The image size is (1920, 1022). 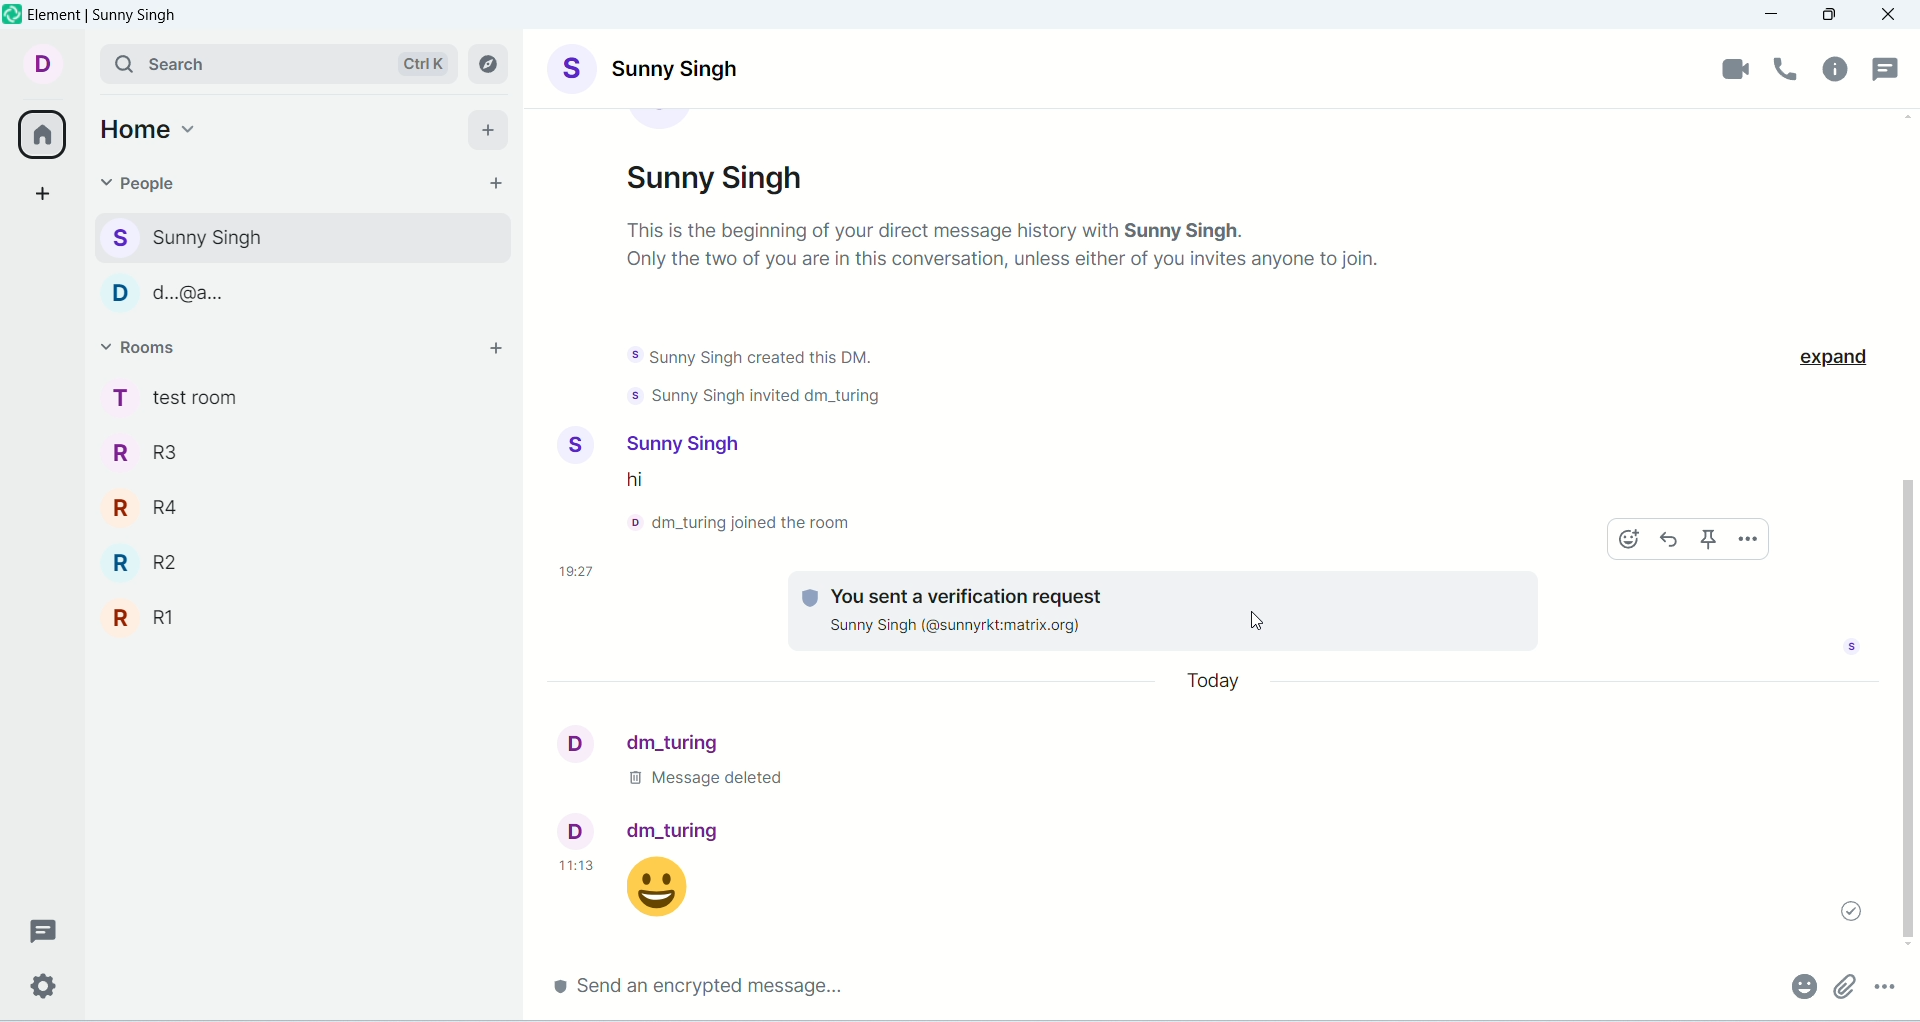 I want to click on search, so click(x=277, y=63).